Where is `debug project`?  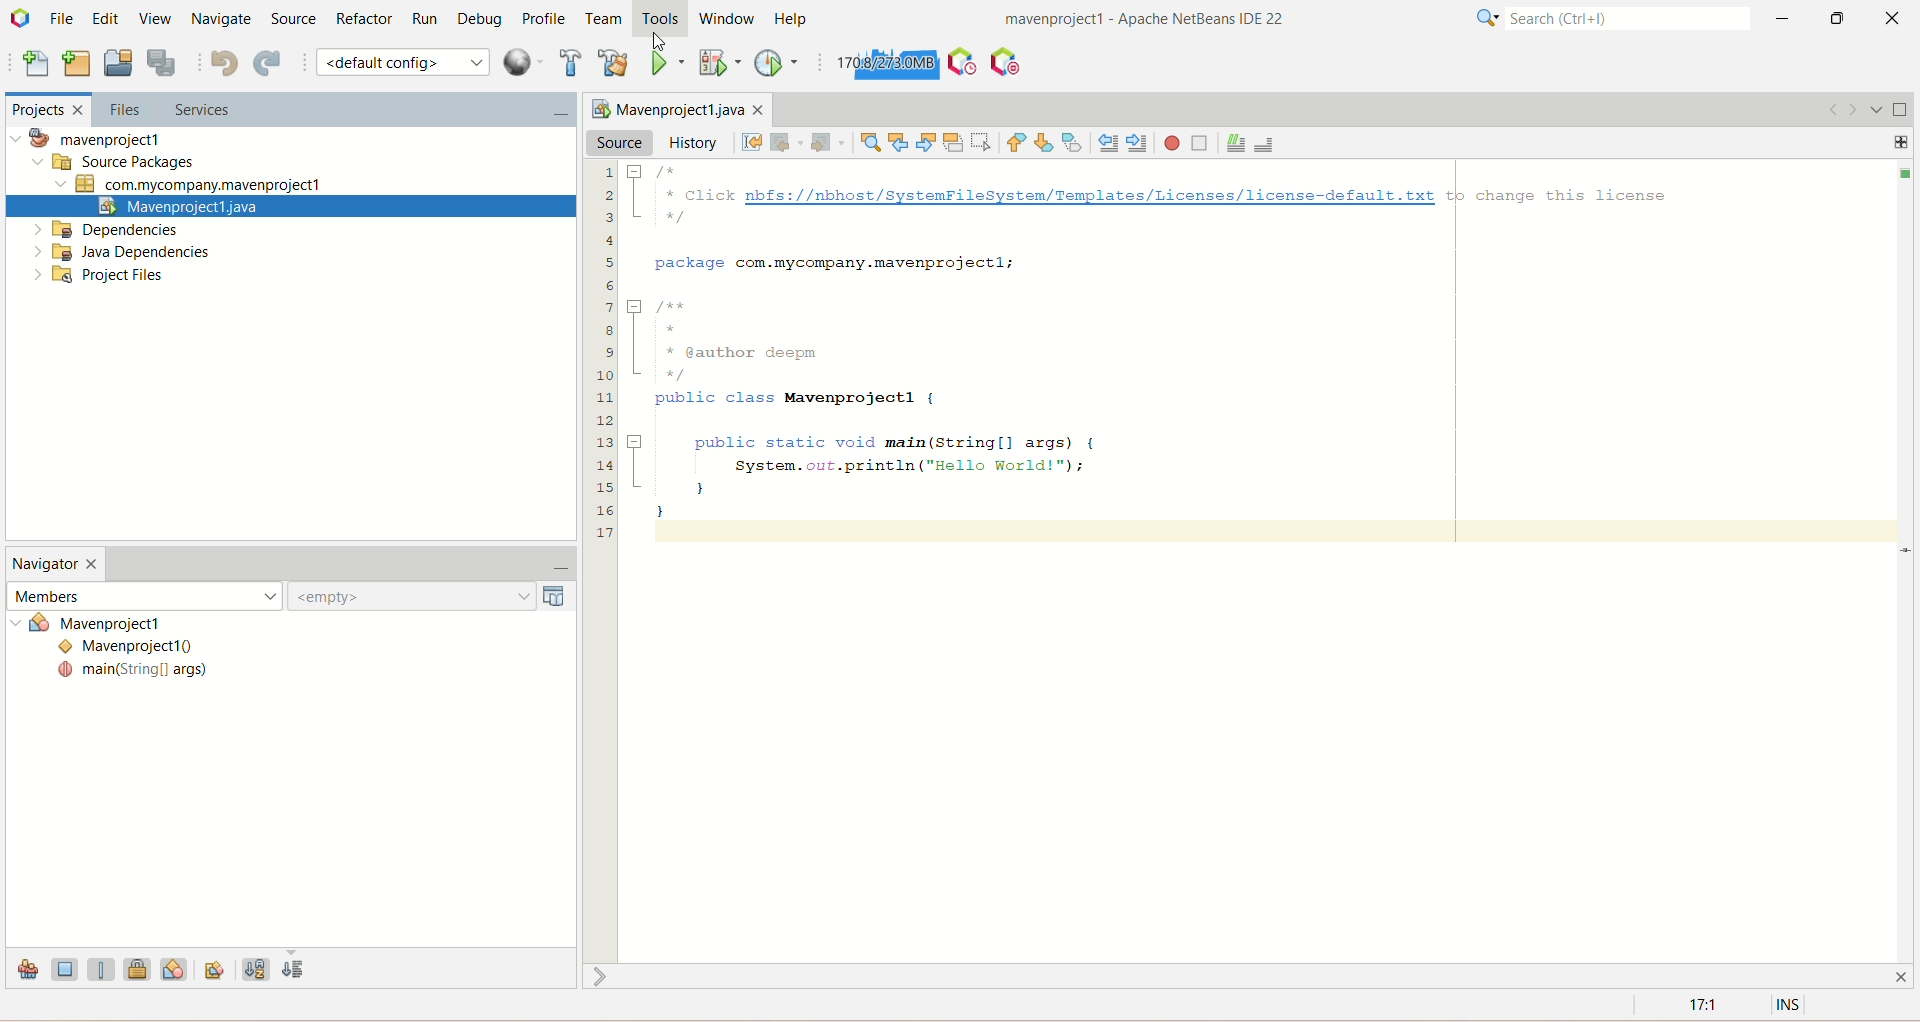
debug project is located at coordinates (716, 62).